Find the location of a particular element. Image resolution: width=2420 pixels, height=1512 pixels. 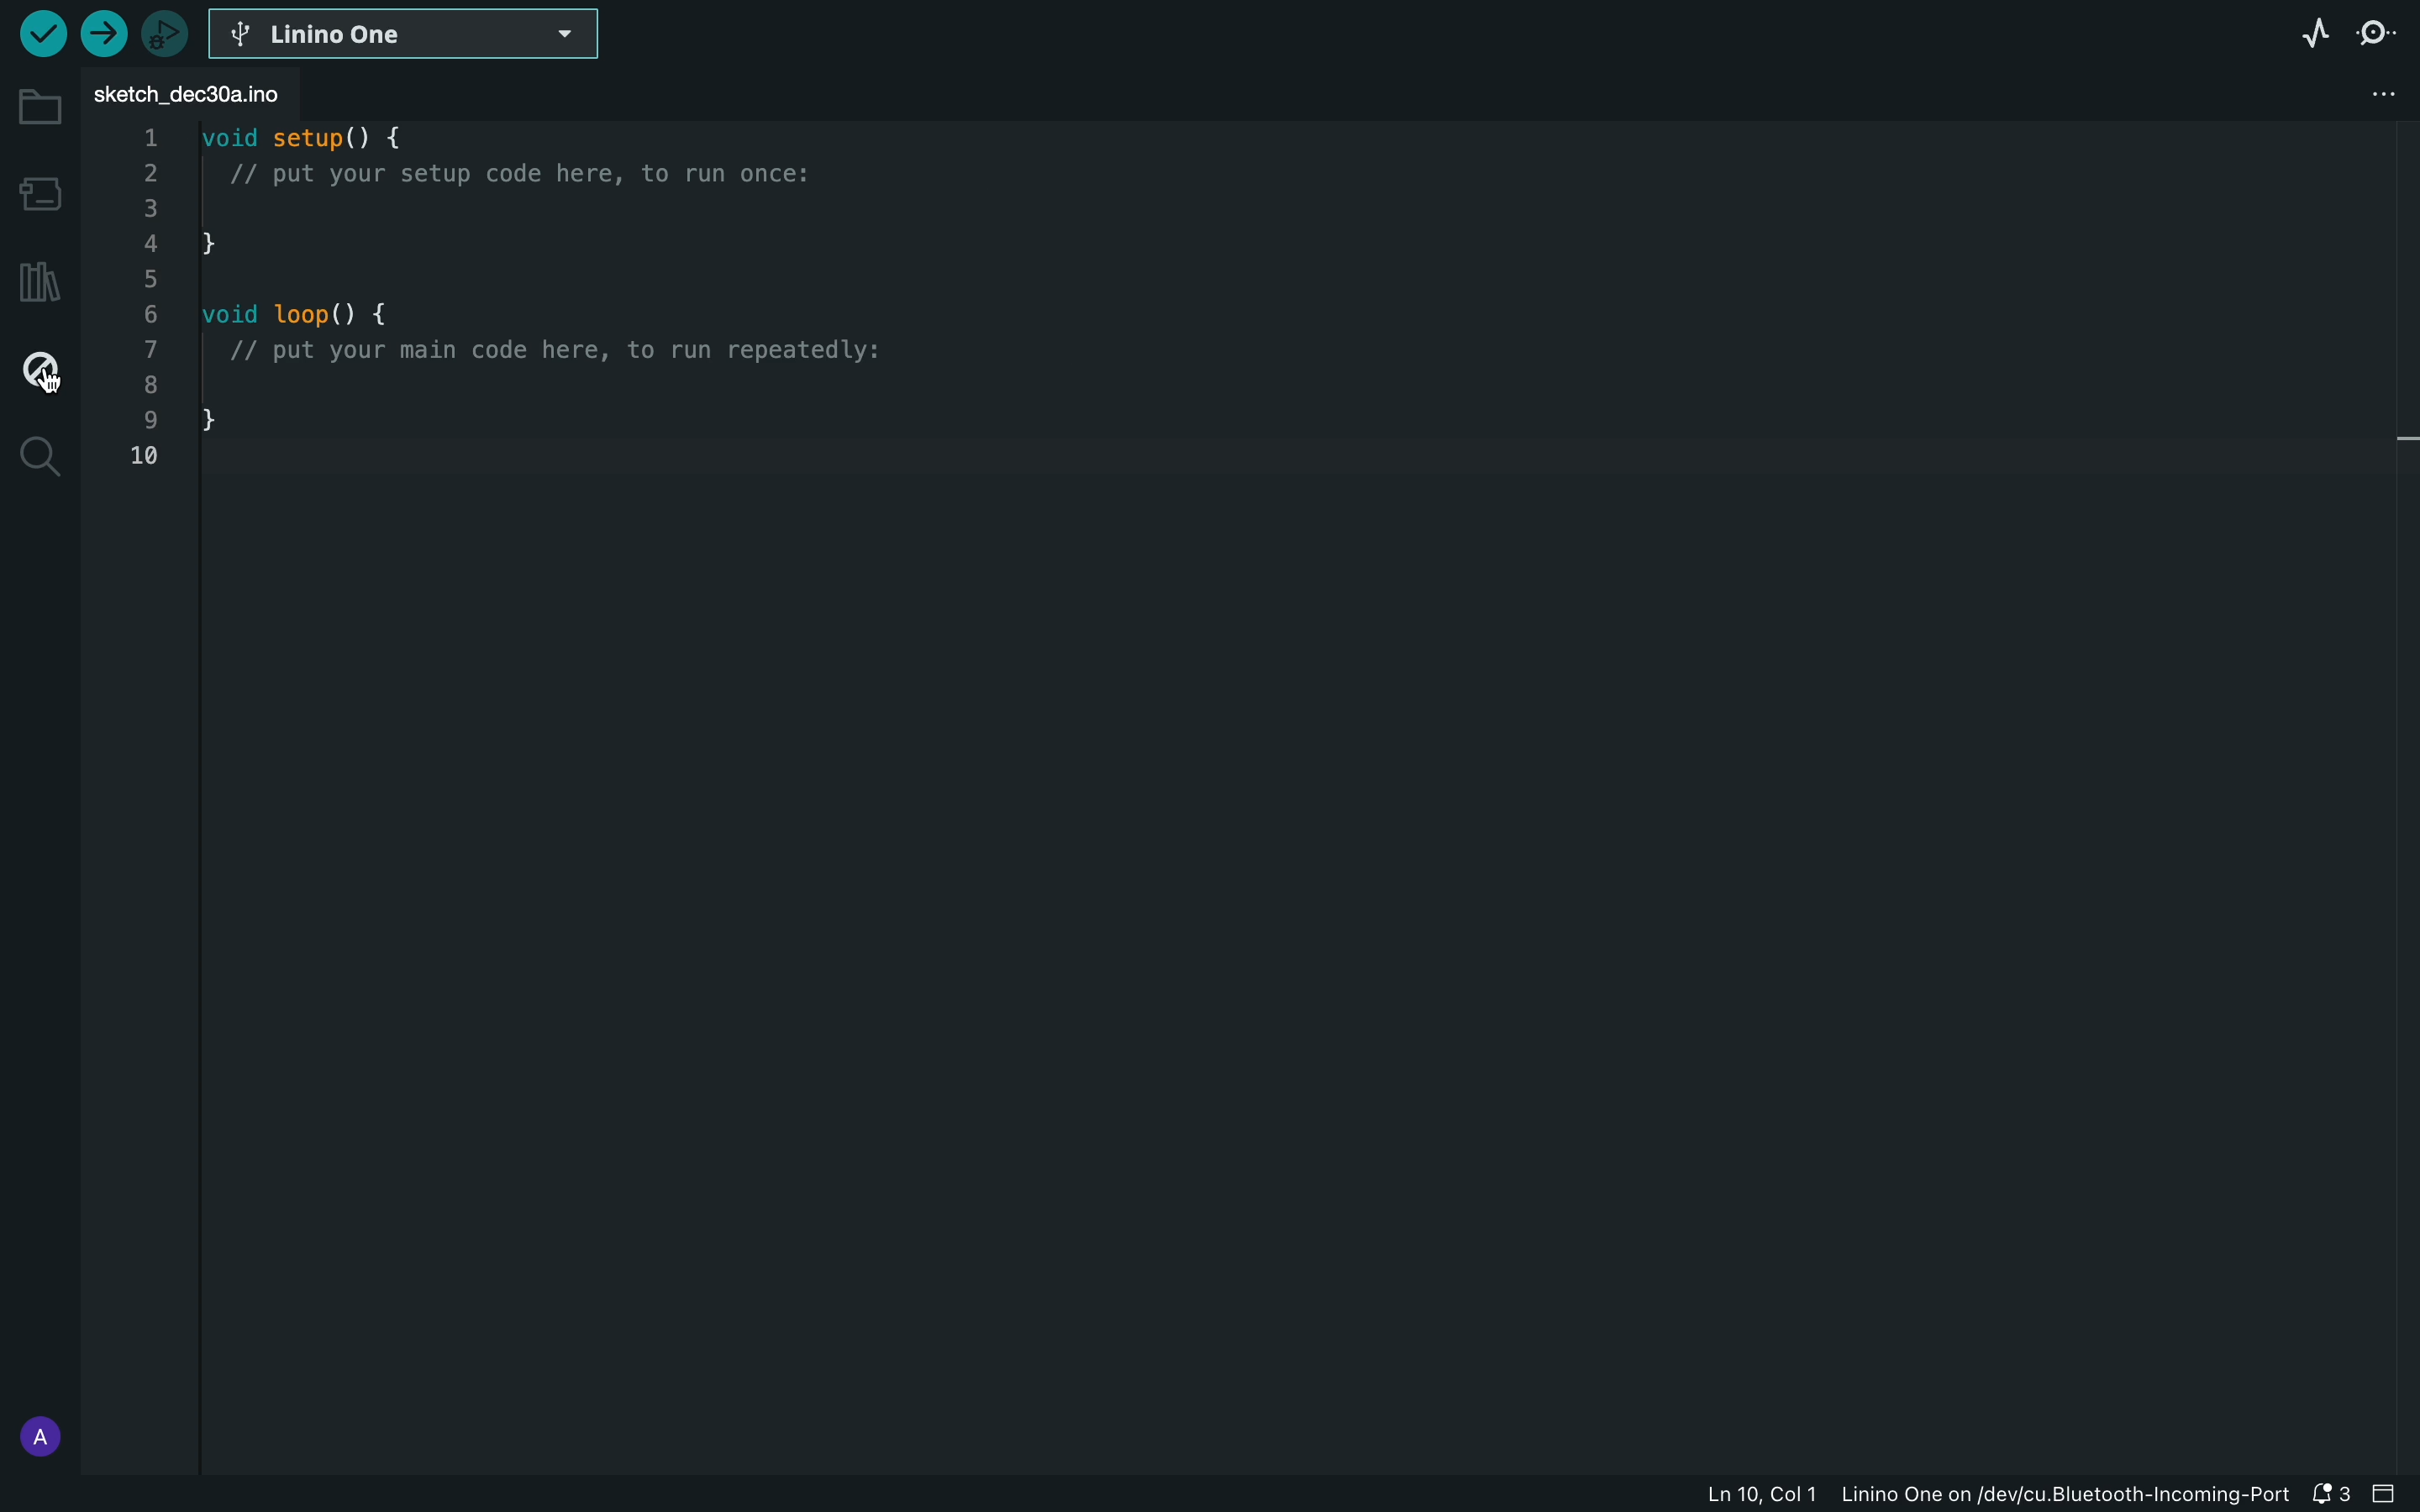

debugger is located at coordinates (165, 32).